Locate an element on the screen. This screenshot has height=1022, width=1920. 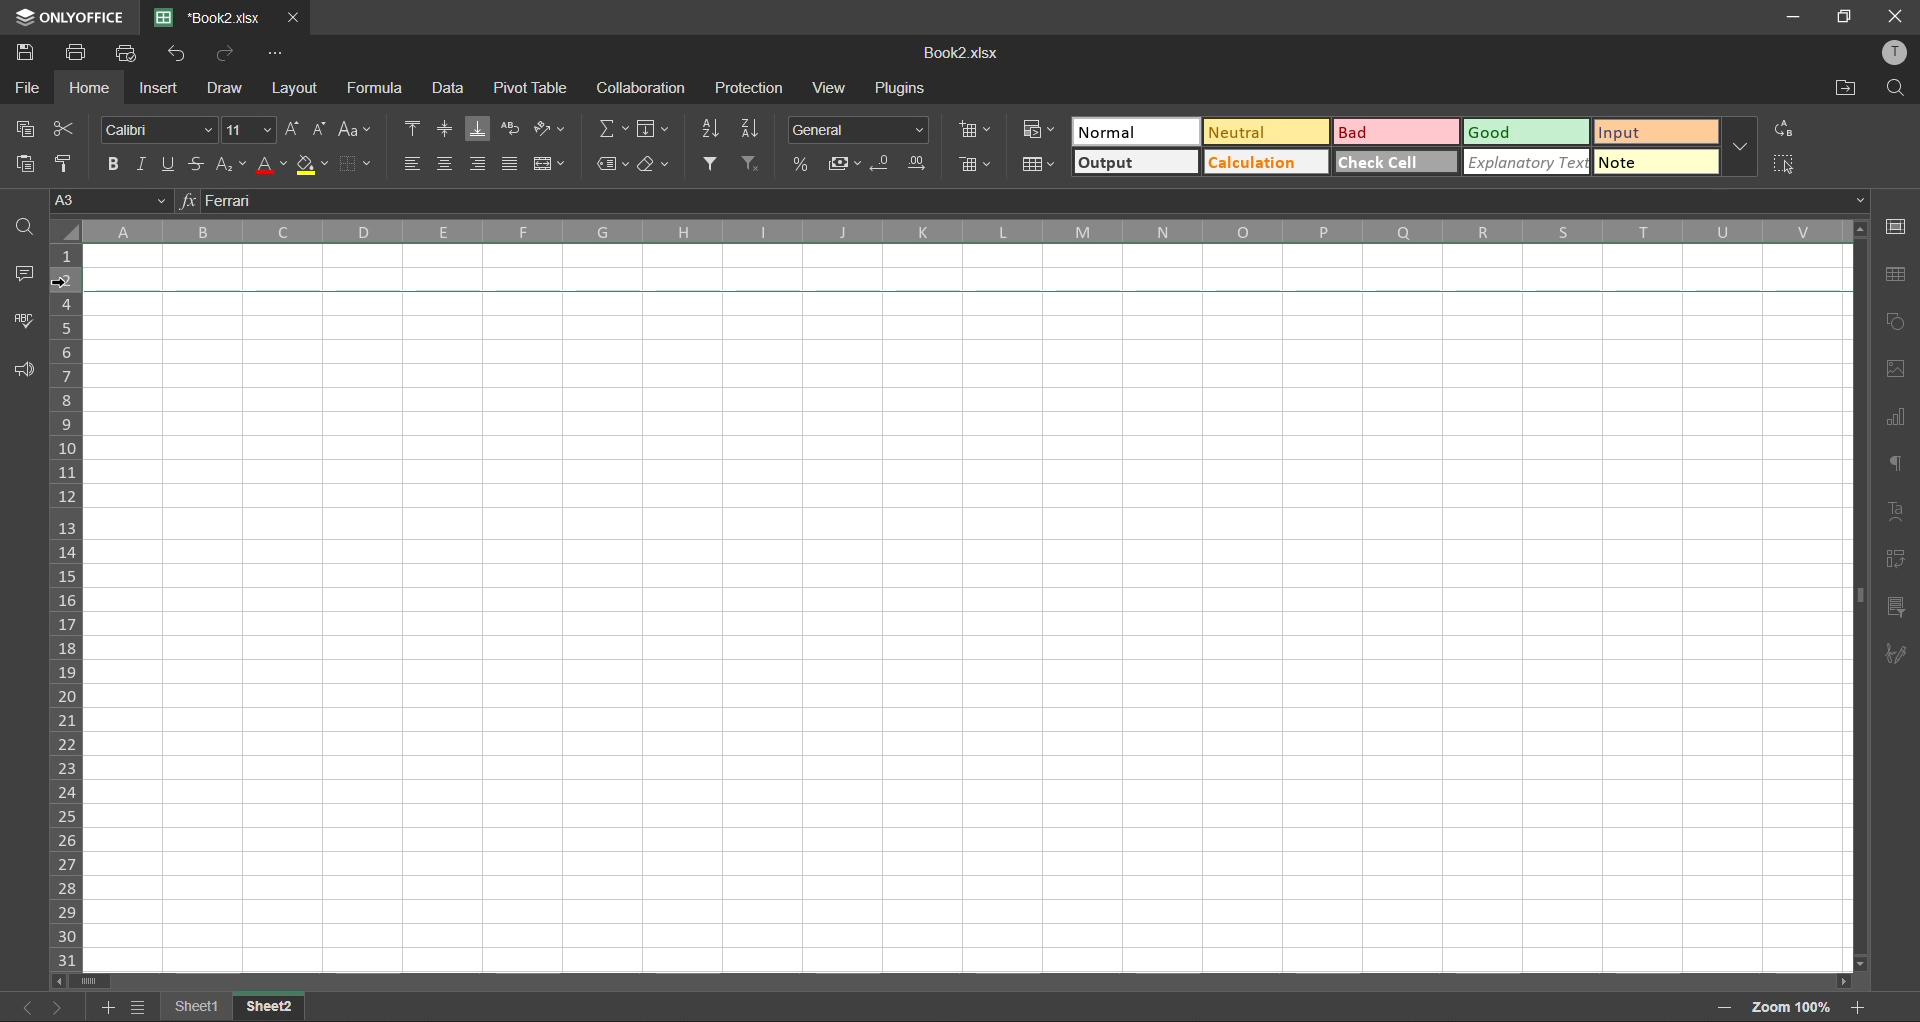
named ranges is located at coordinates (604, 164).